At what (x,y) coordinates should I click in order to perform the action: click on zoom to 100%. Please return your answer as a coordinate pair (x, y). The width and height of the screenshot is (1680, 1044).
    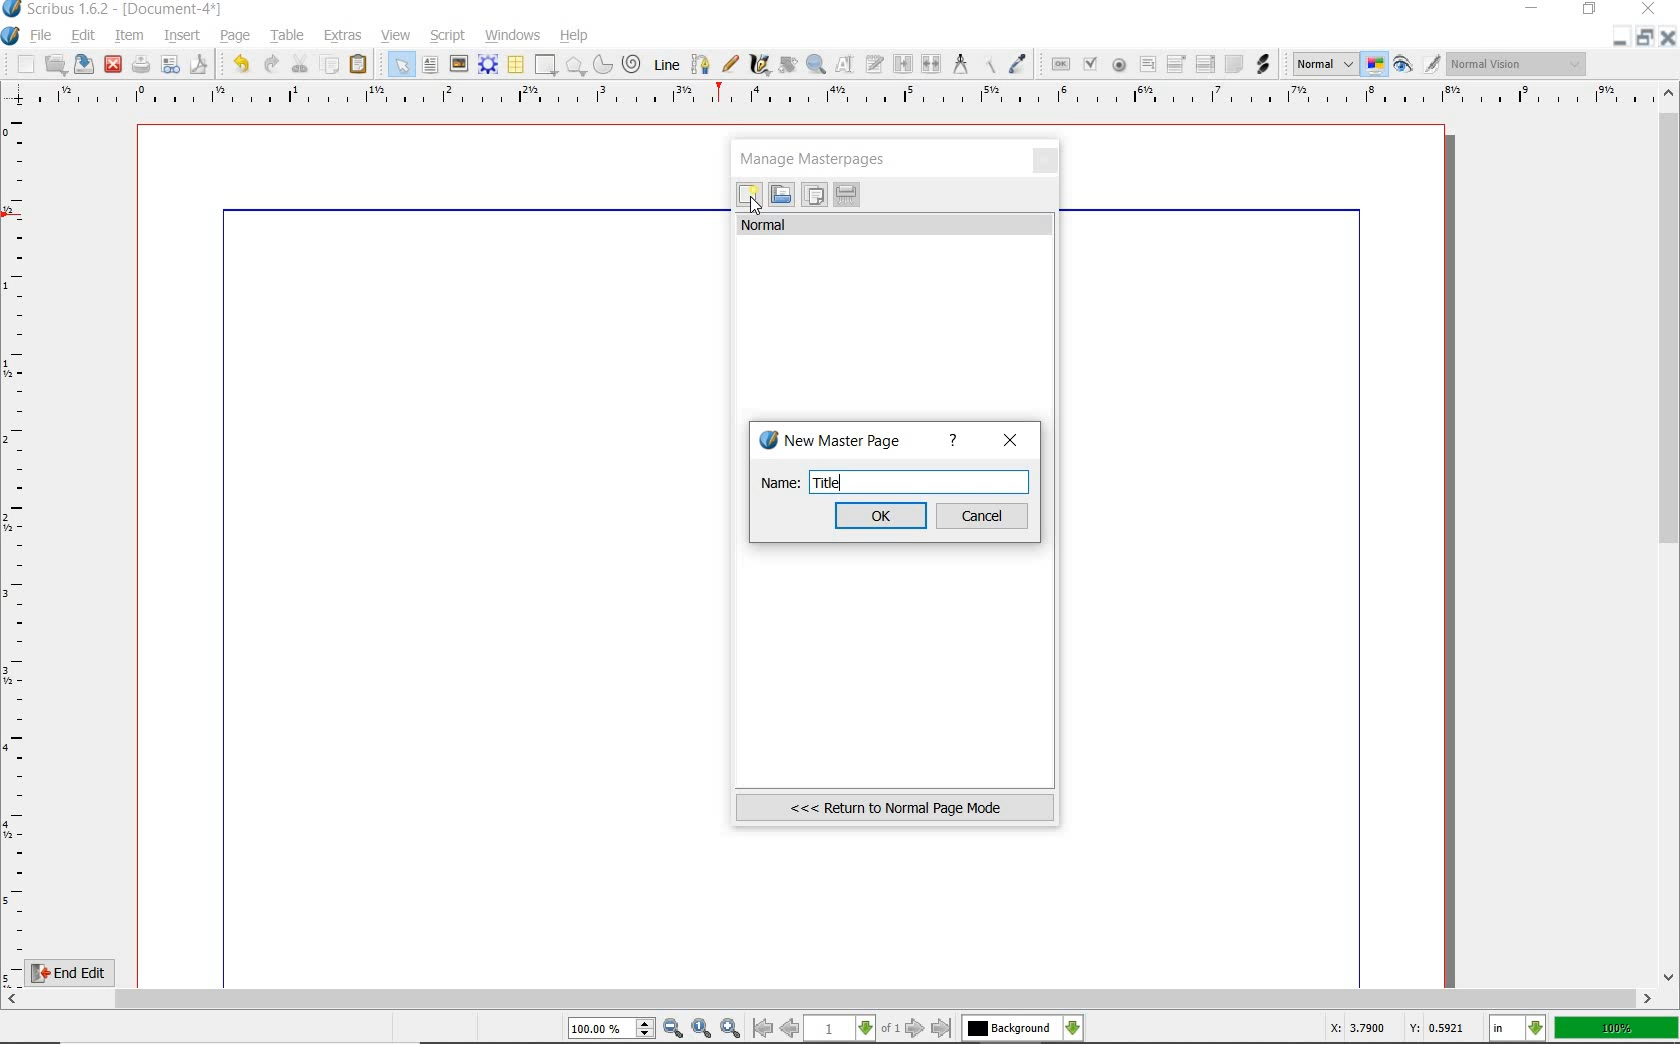
    Looking at the image, I should click on (703, 1029).